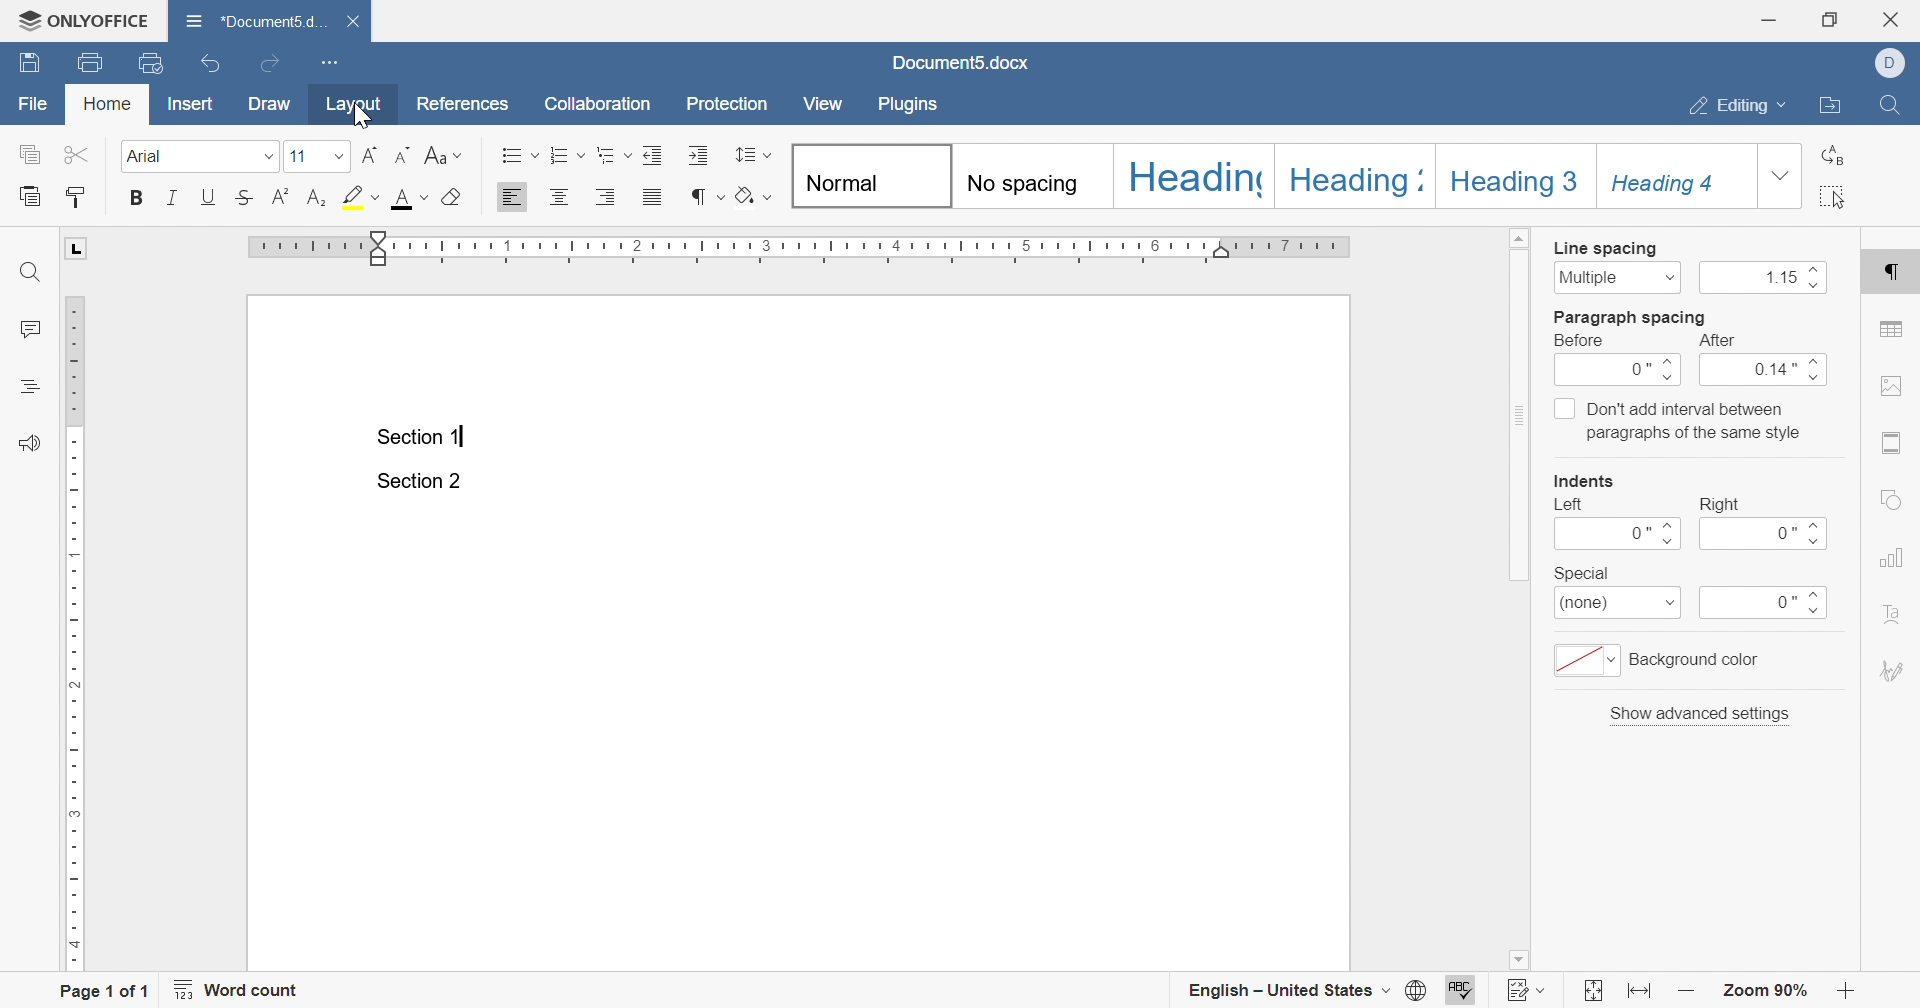 This screenshot has height=1008, width=1920. I want to click on (none), so click(1619, 605).